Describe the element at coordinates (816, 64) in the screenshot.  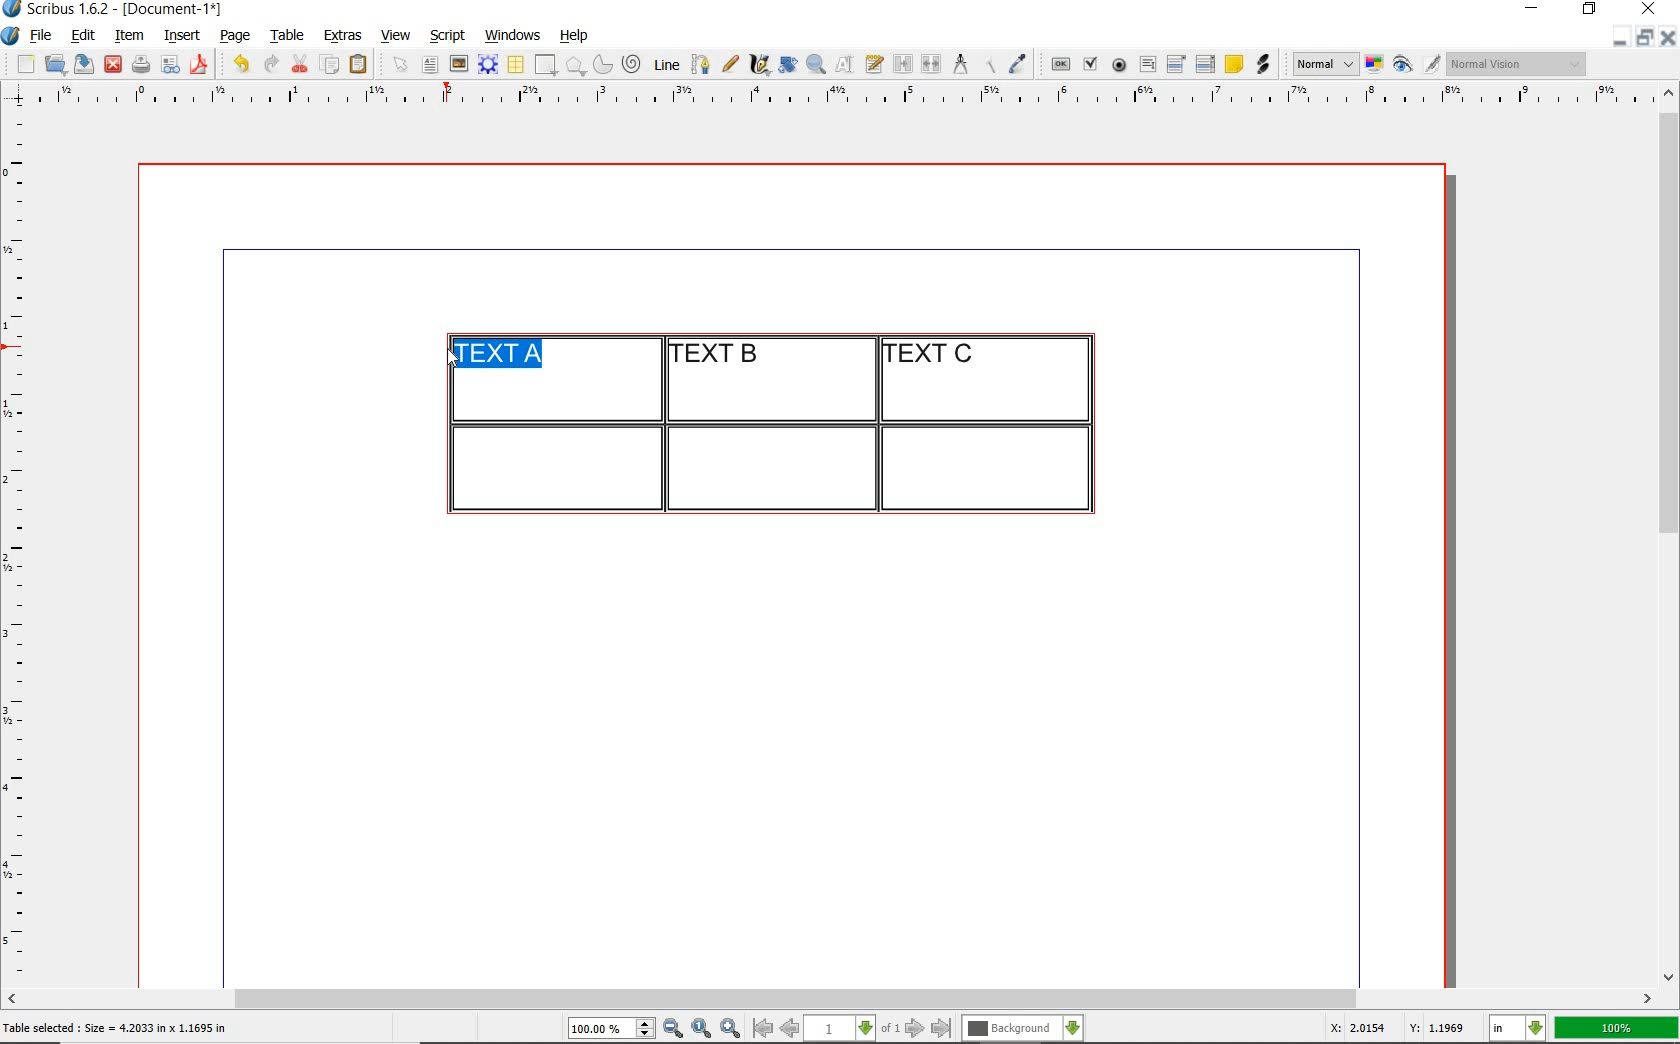
I see `zoom in or zoom out` at that location.